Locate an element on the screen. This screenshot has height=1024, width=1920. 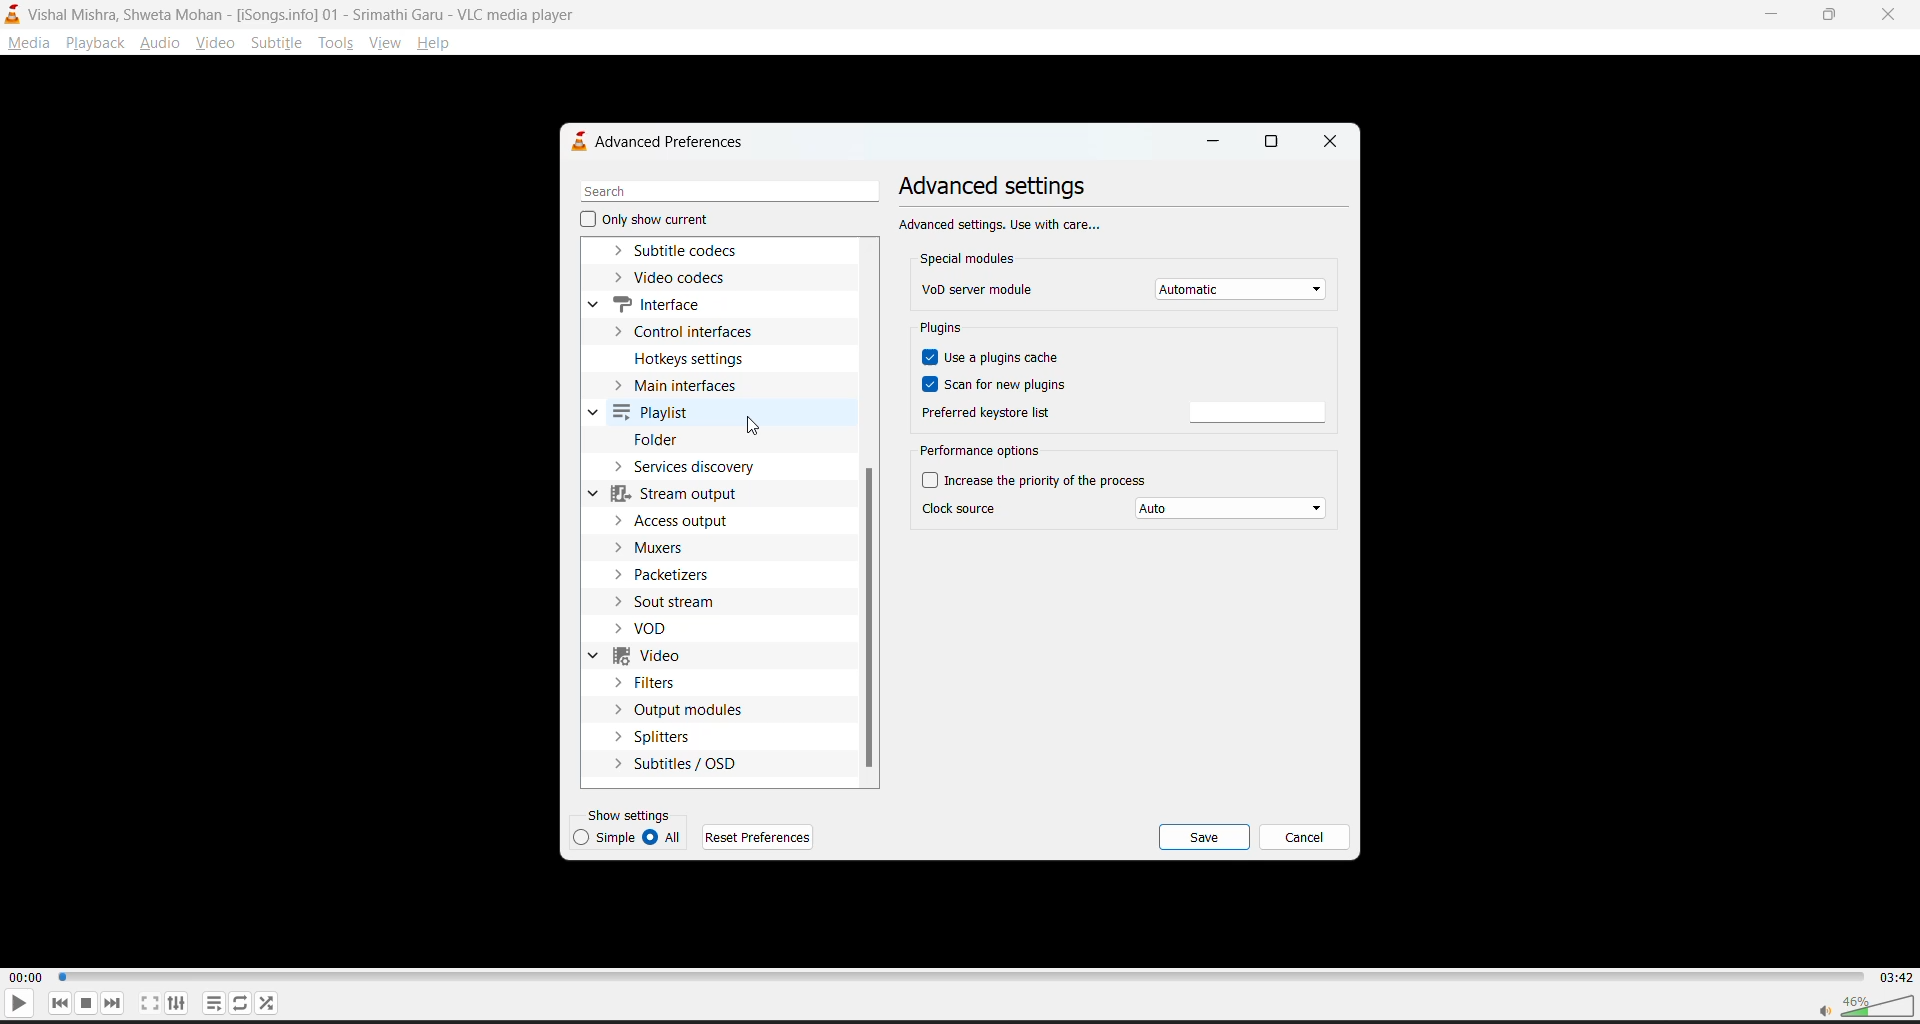
help is located at coordinates (439, 43).